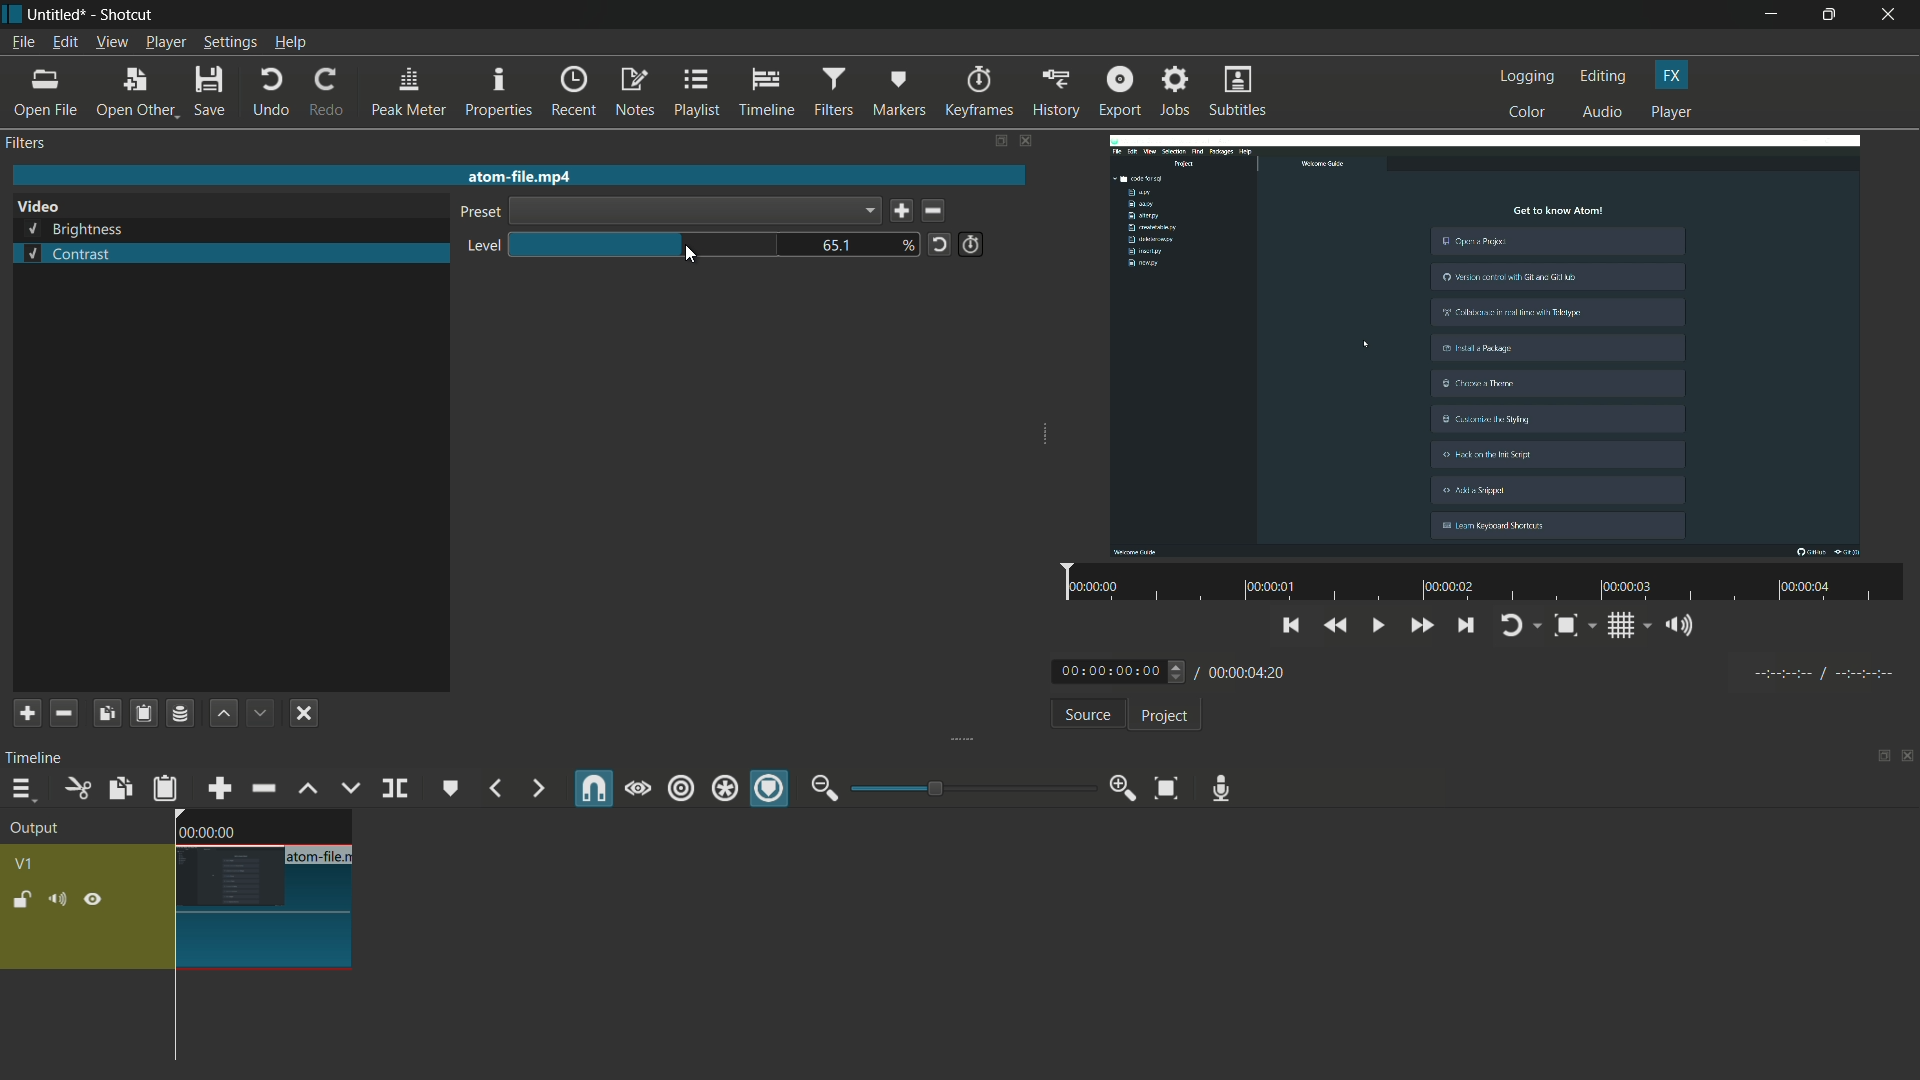  I want to click on close panel, so click(1908, 758).